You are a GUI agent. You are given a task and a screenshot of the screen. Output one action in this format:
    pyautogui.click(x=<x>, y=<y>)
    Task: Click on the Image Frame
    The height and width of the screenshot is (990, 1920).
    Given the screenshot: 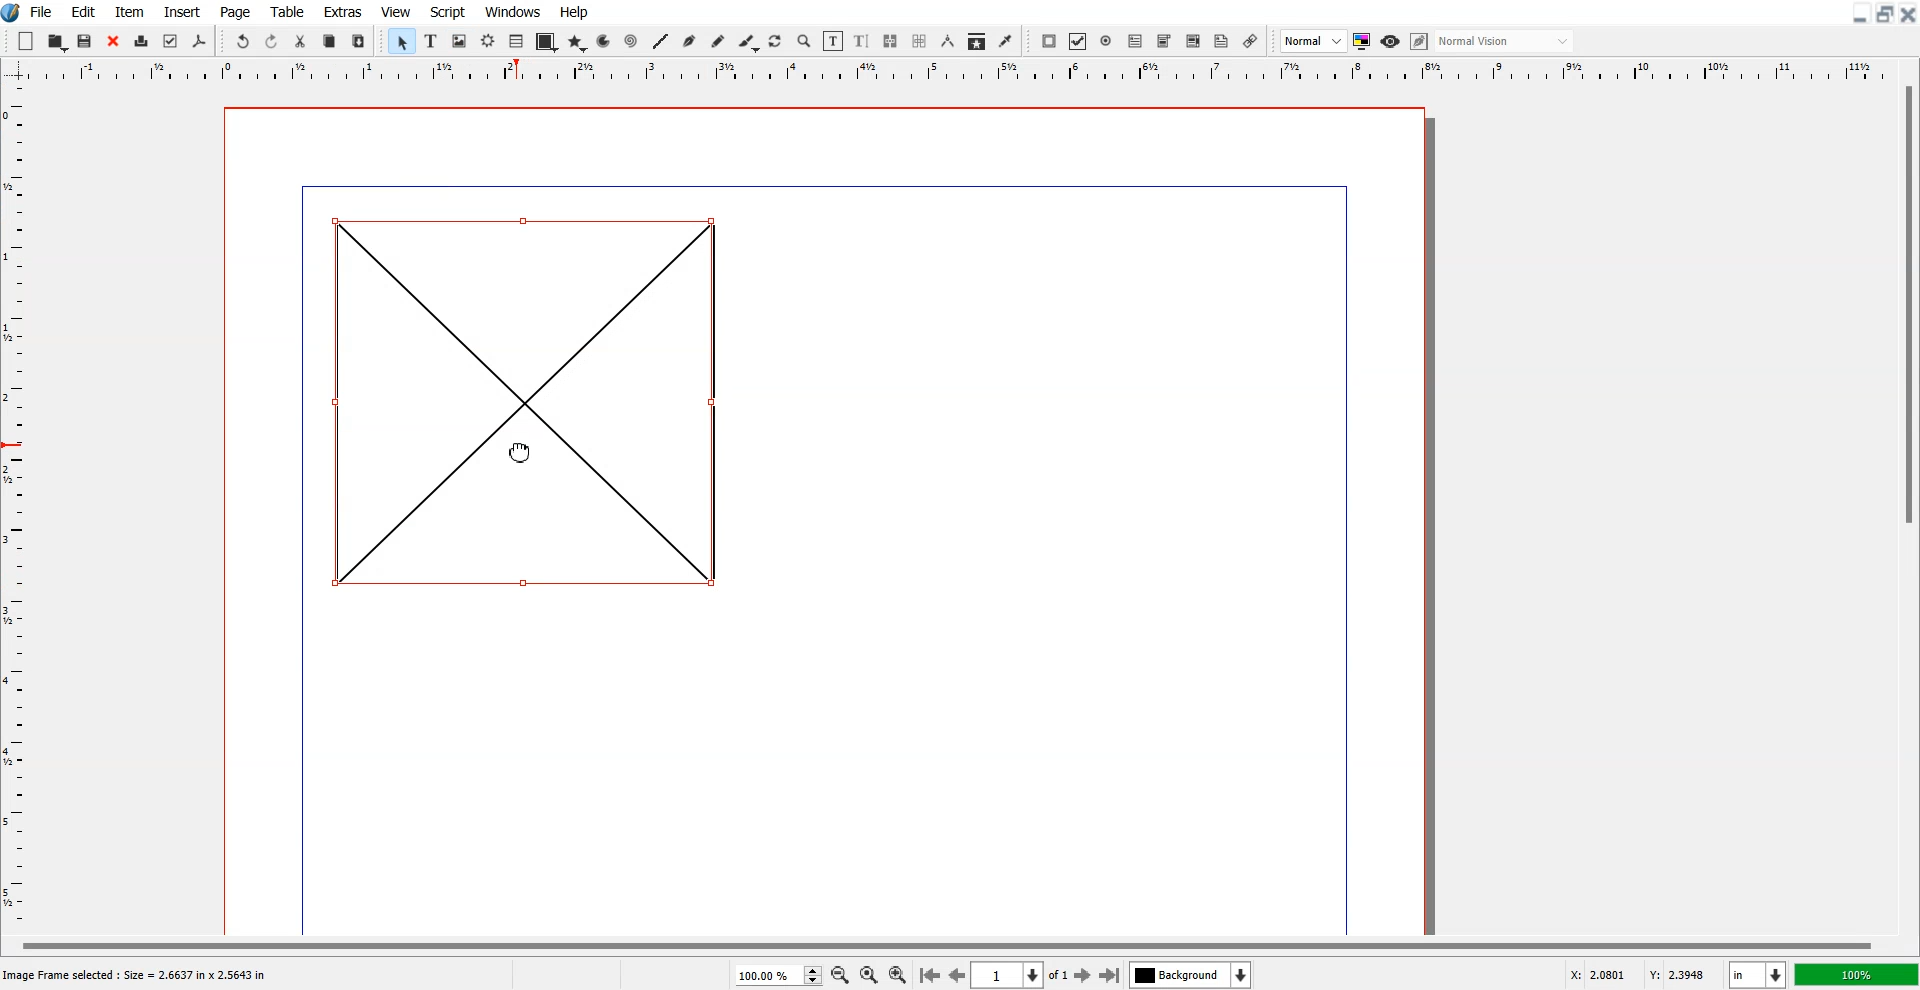 What is the action you would take?
    pyautogui.click(x=459, y=41)
    